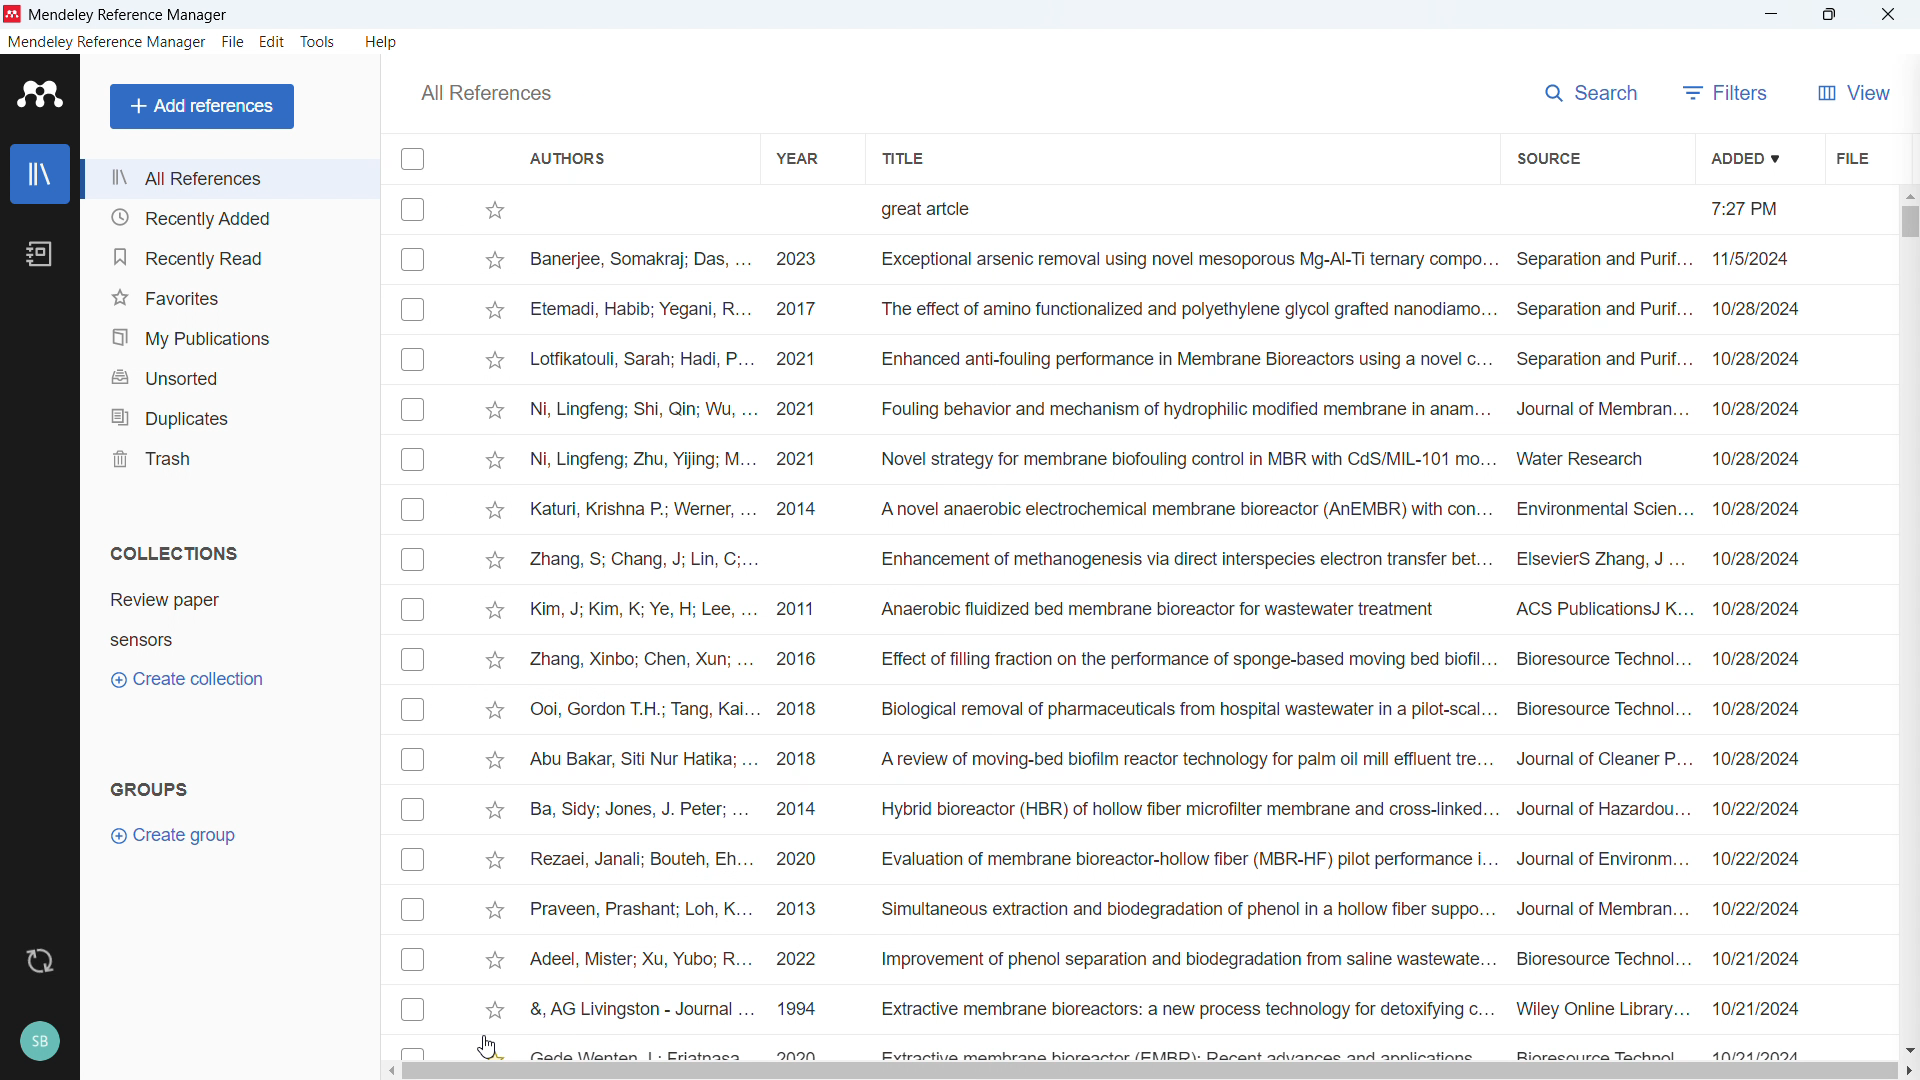  What do you see at coordinates (412, 651) in the screenshot?
I see `Select individual entries ` at bounding box center [412, 651].